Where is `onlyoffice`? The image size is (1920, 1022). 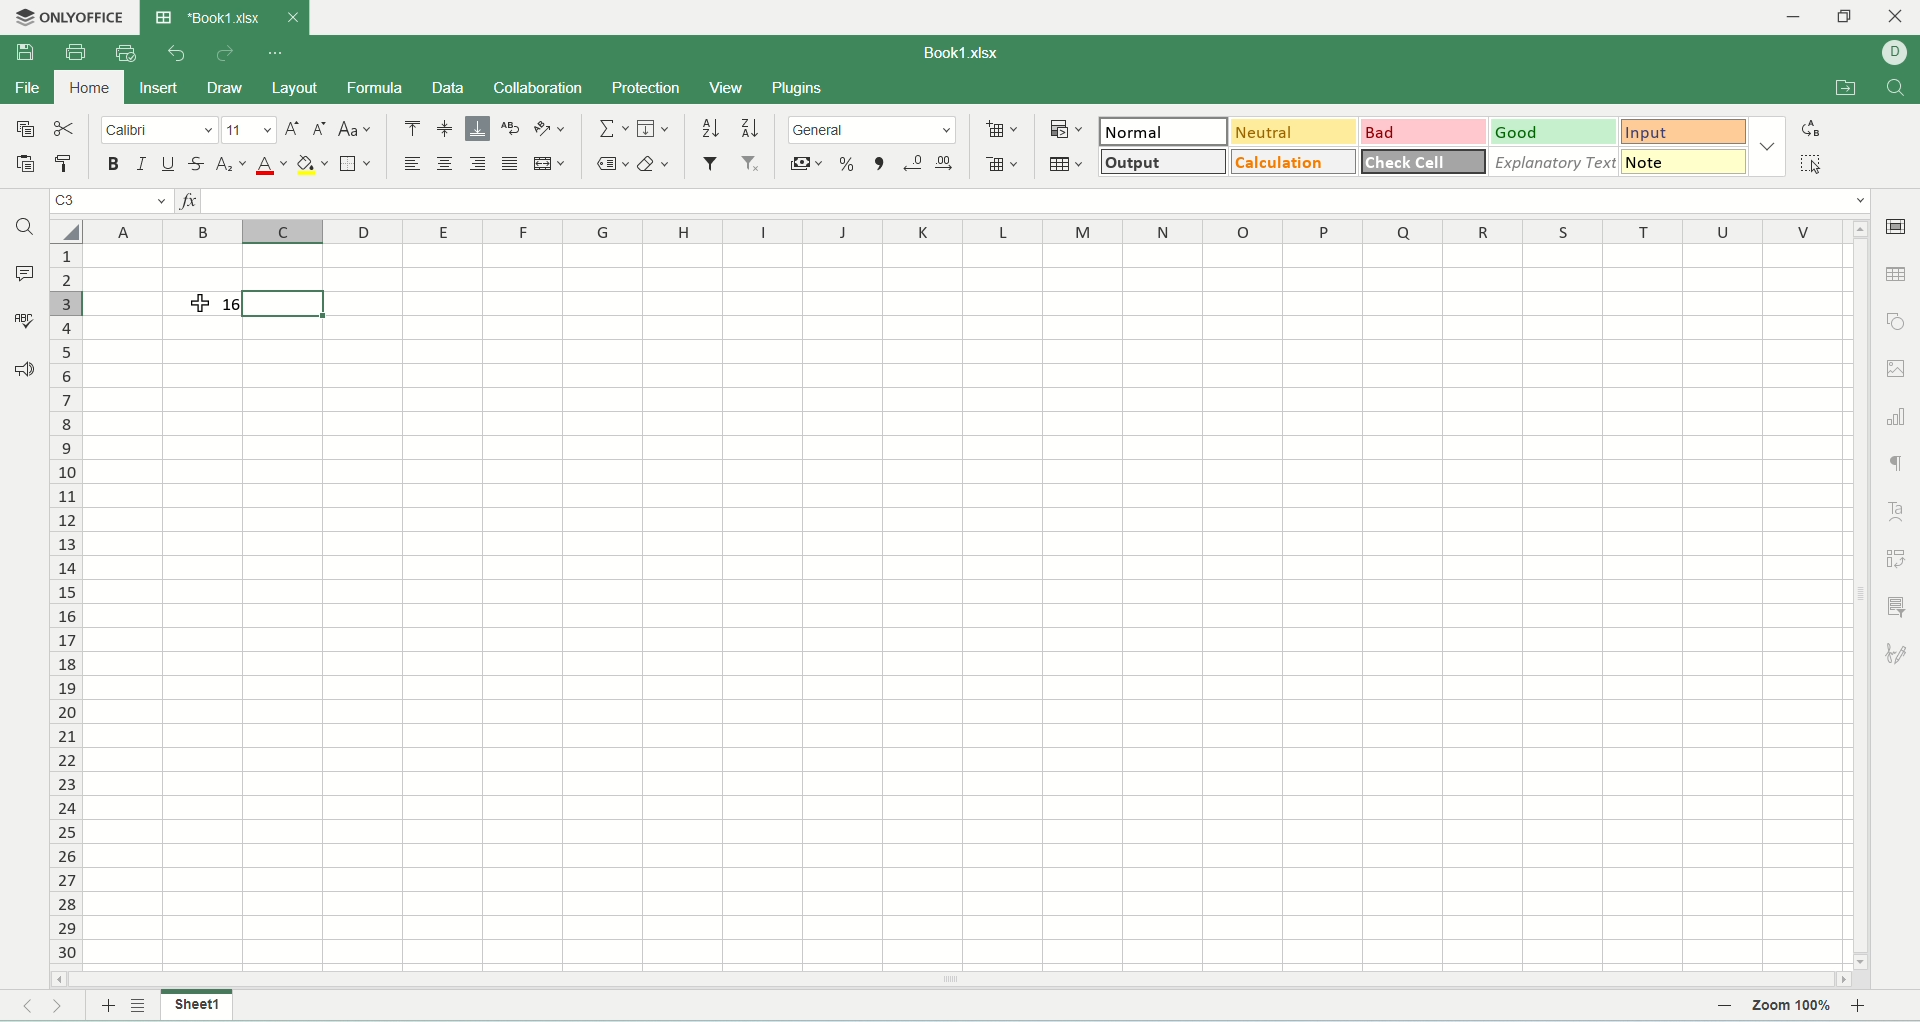 onlyoffice is located at coordinates (73, 18).